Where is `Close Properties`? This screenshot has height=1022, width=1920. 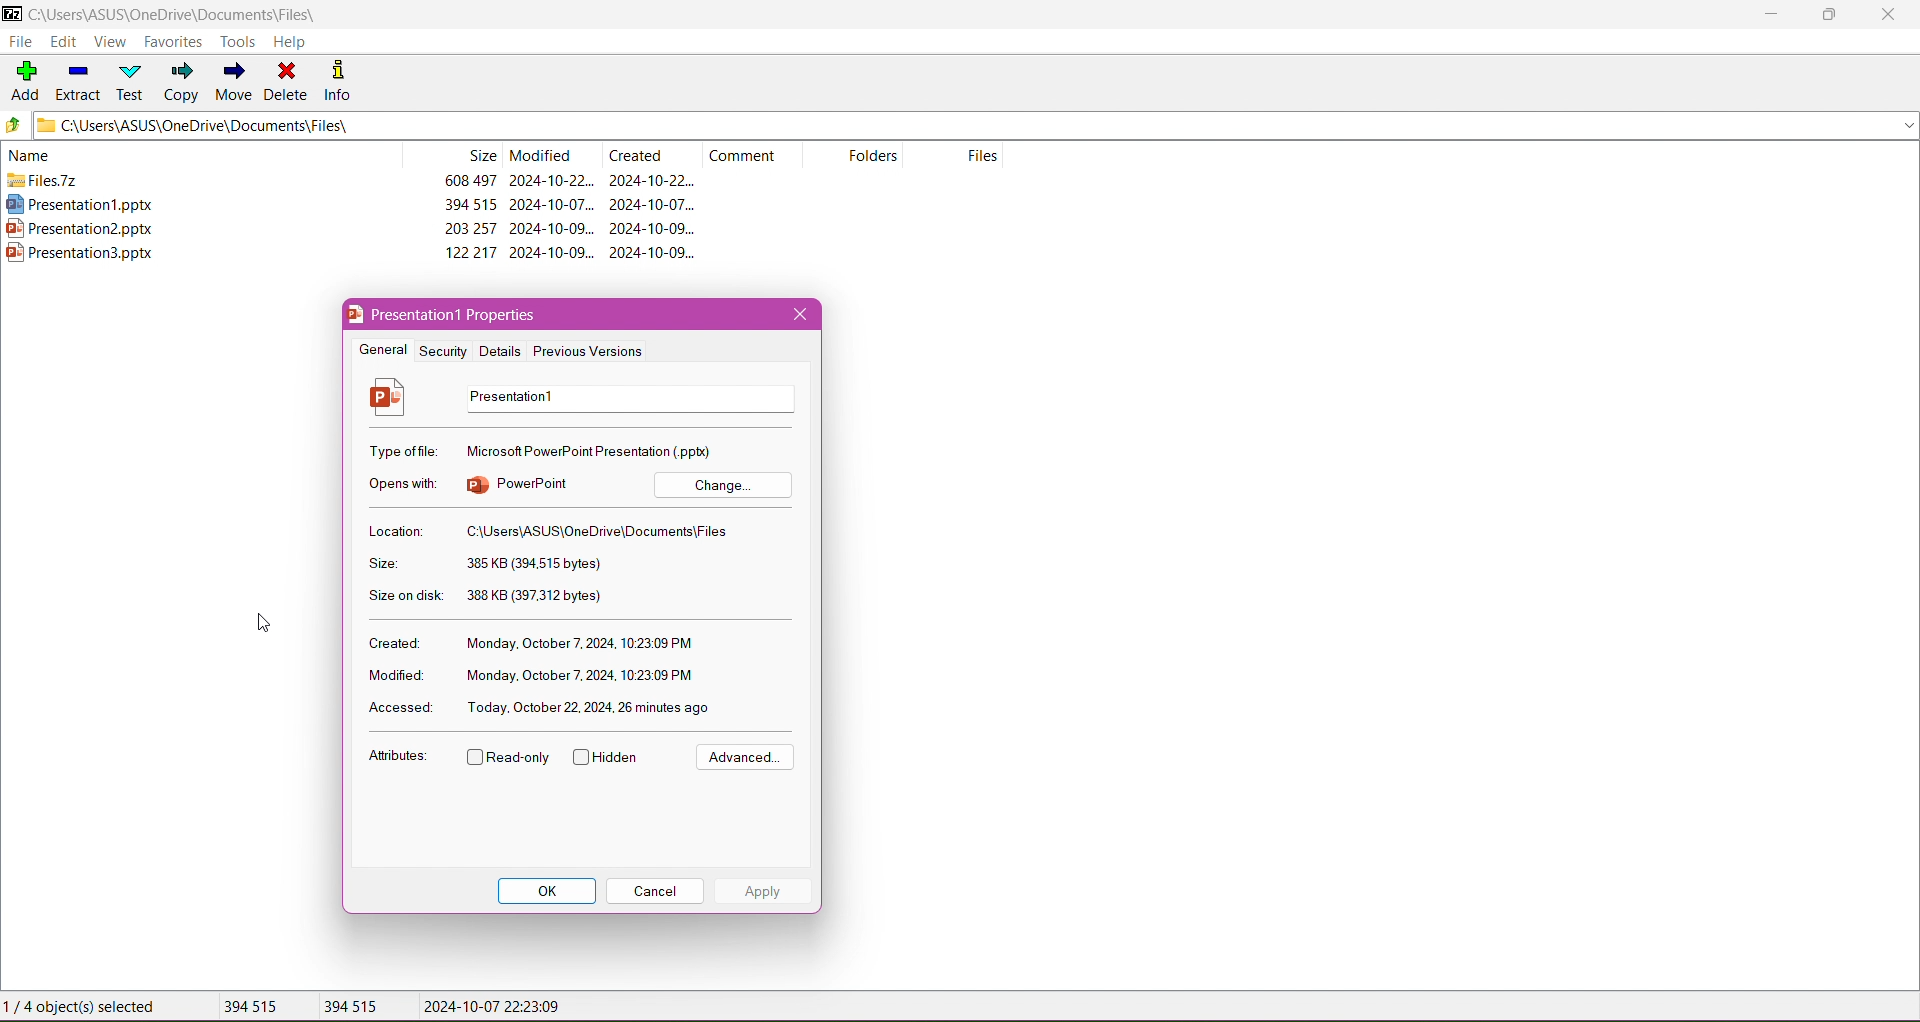 Close Properties is located at coordinates (799, 315).